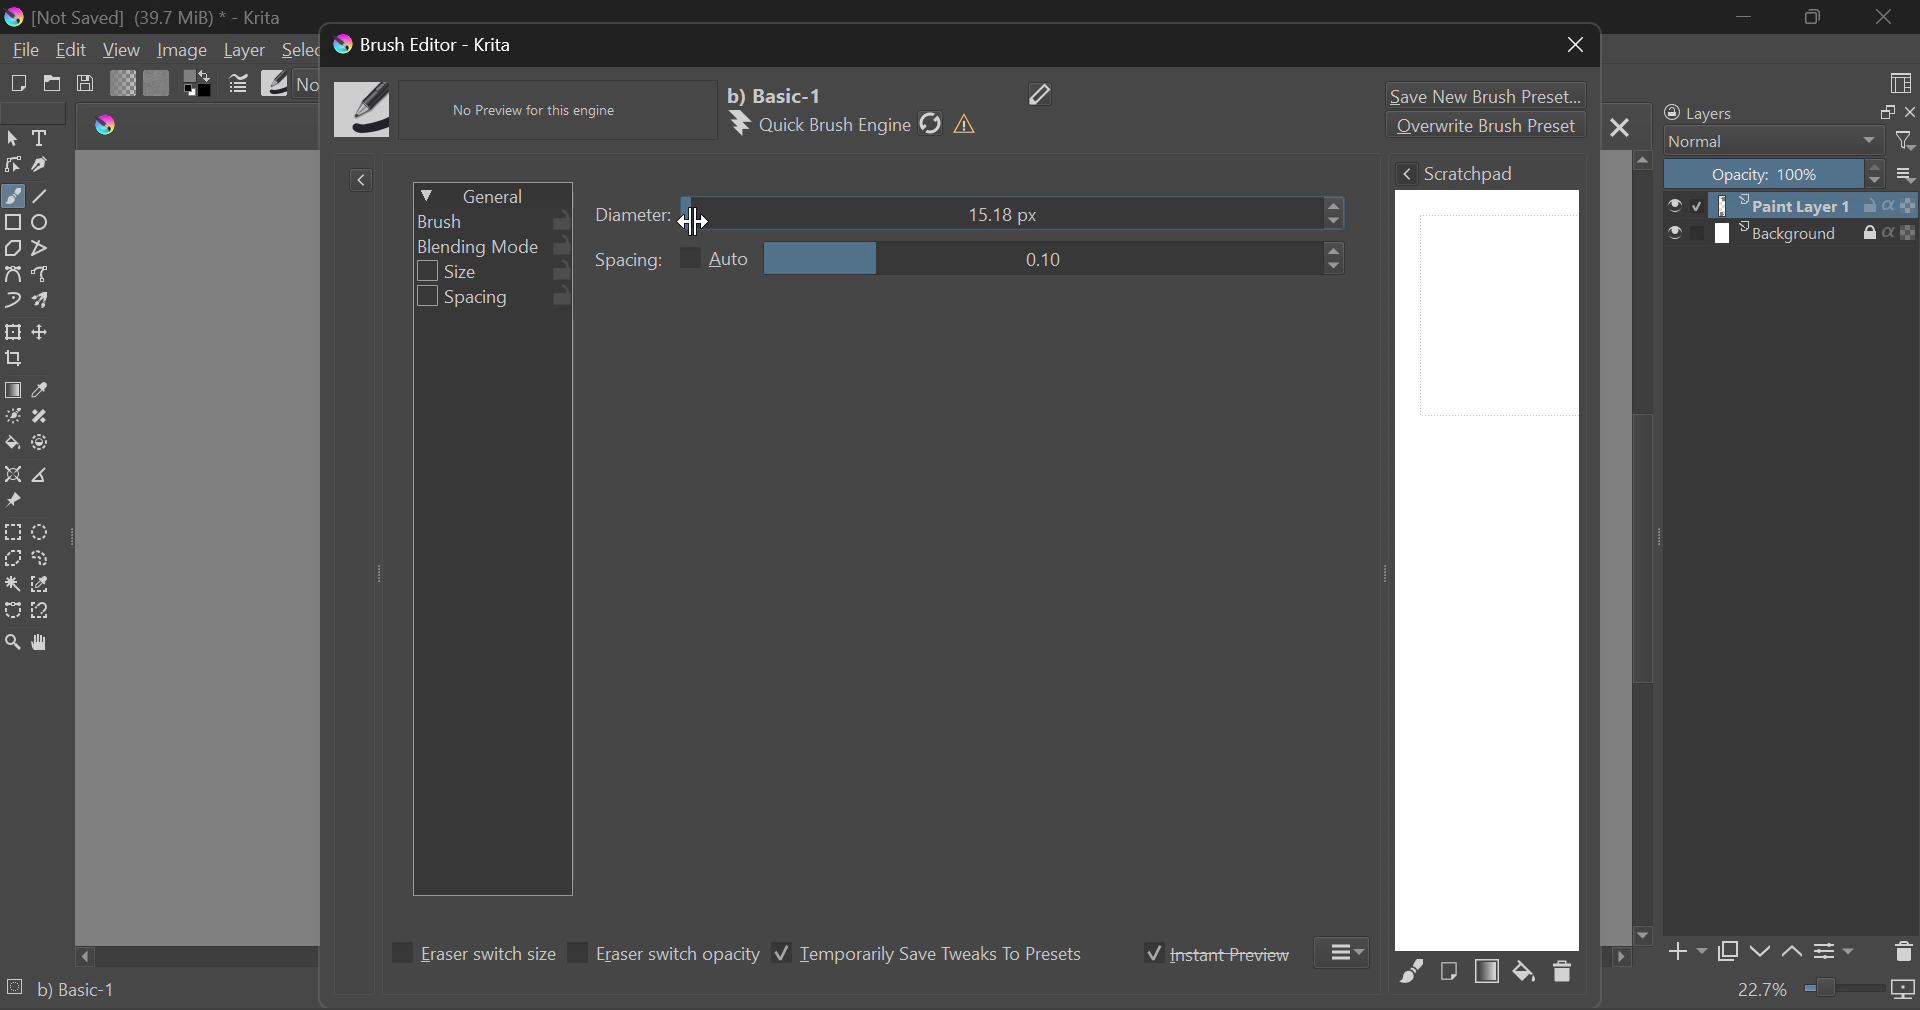 The image size is (1920, 1010). I want to click on Fill Gradient, so click(14, 390).